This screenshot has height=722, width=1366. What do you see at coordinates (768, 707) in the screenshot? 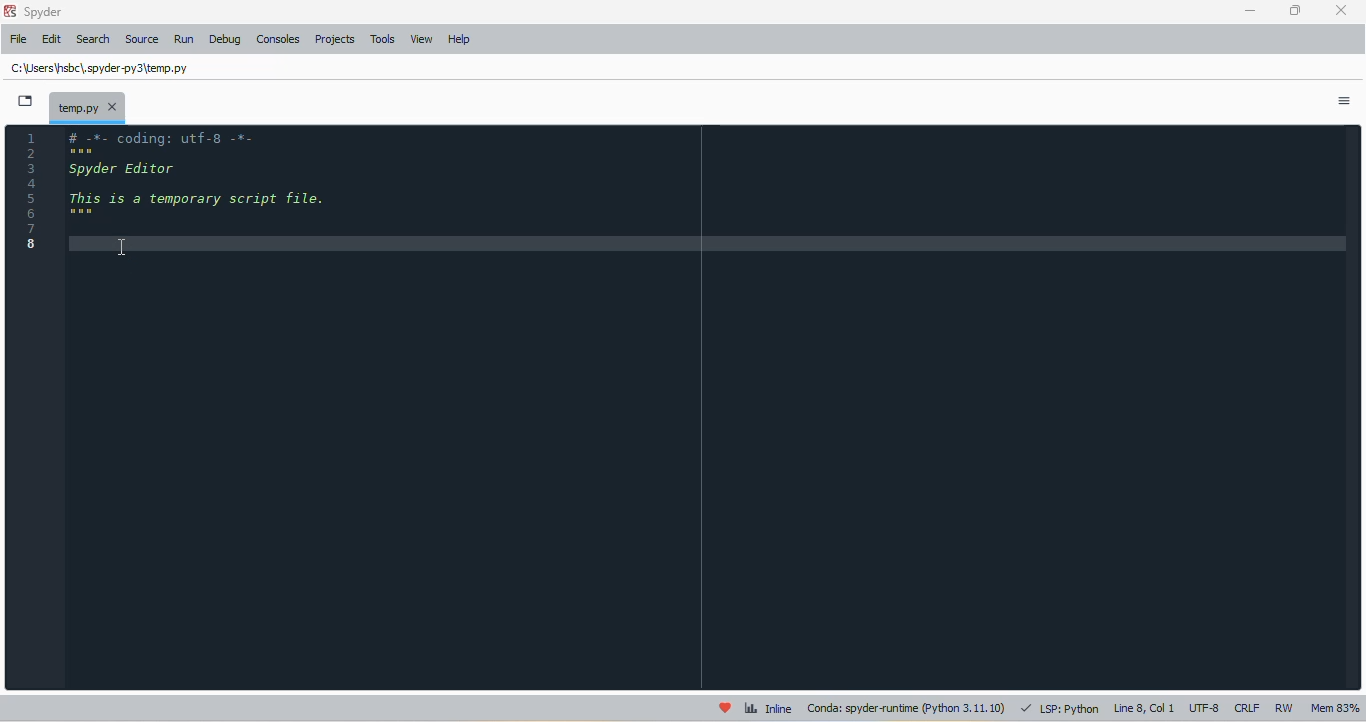
I see `inline` at bounding box center [768, 707].